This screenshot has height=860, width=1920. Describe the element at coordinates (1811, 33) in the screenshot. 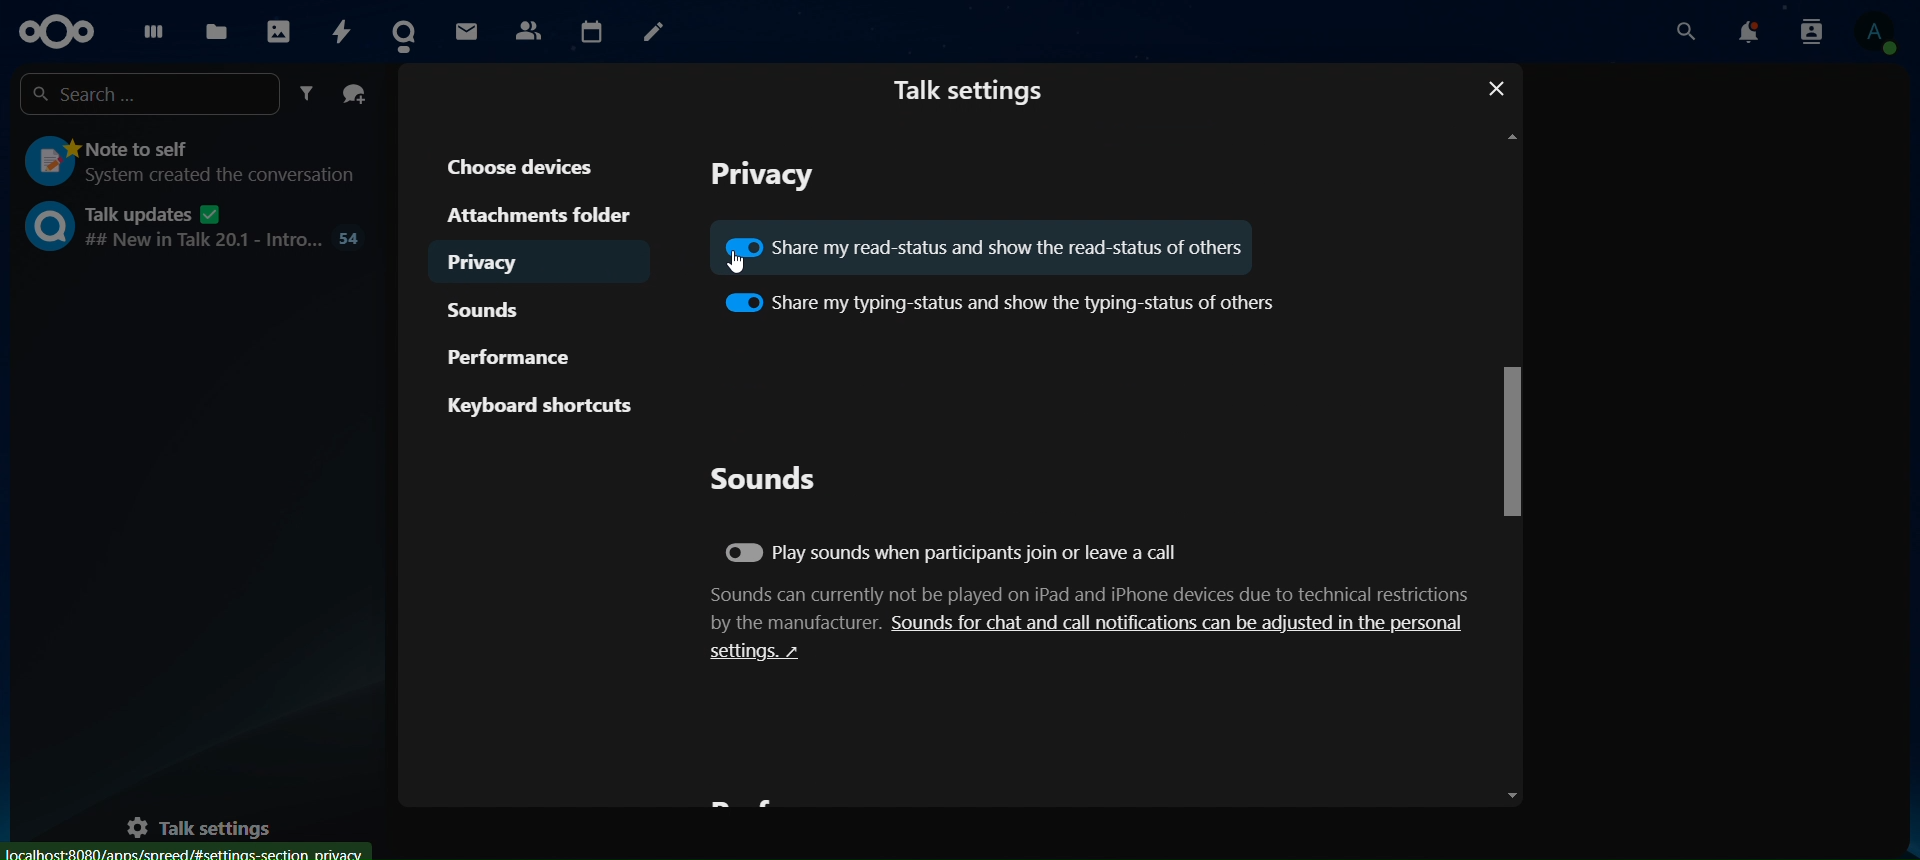

I see `search notifications` at that location.